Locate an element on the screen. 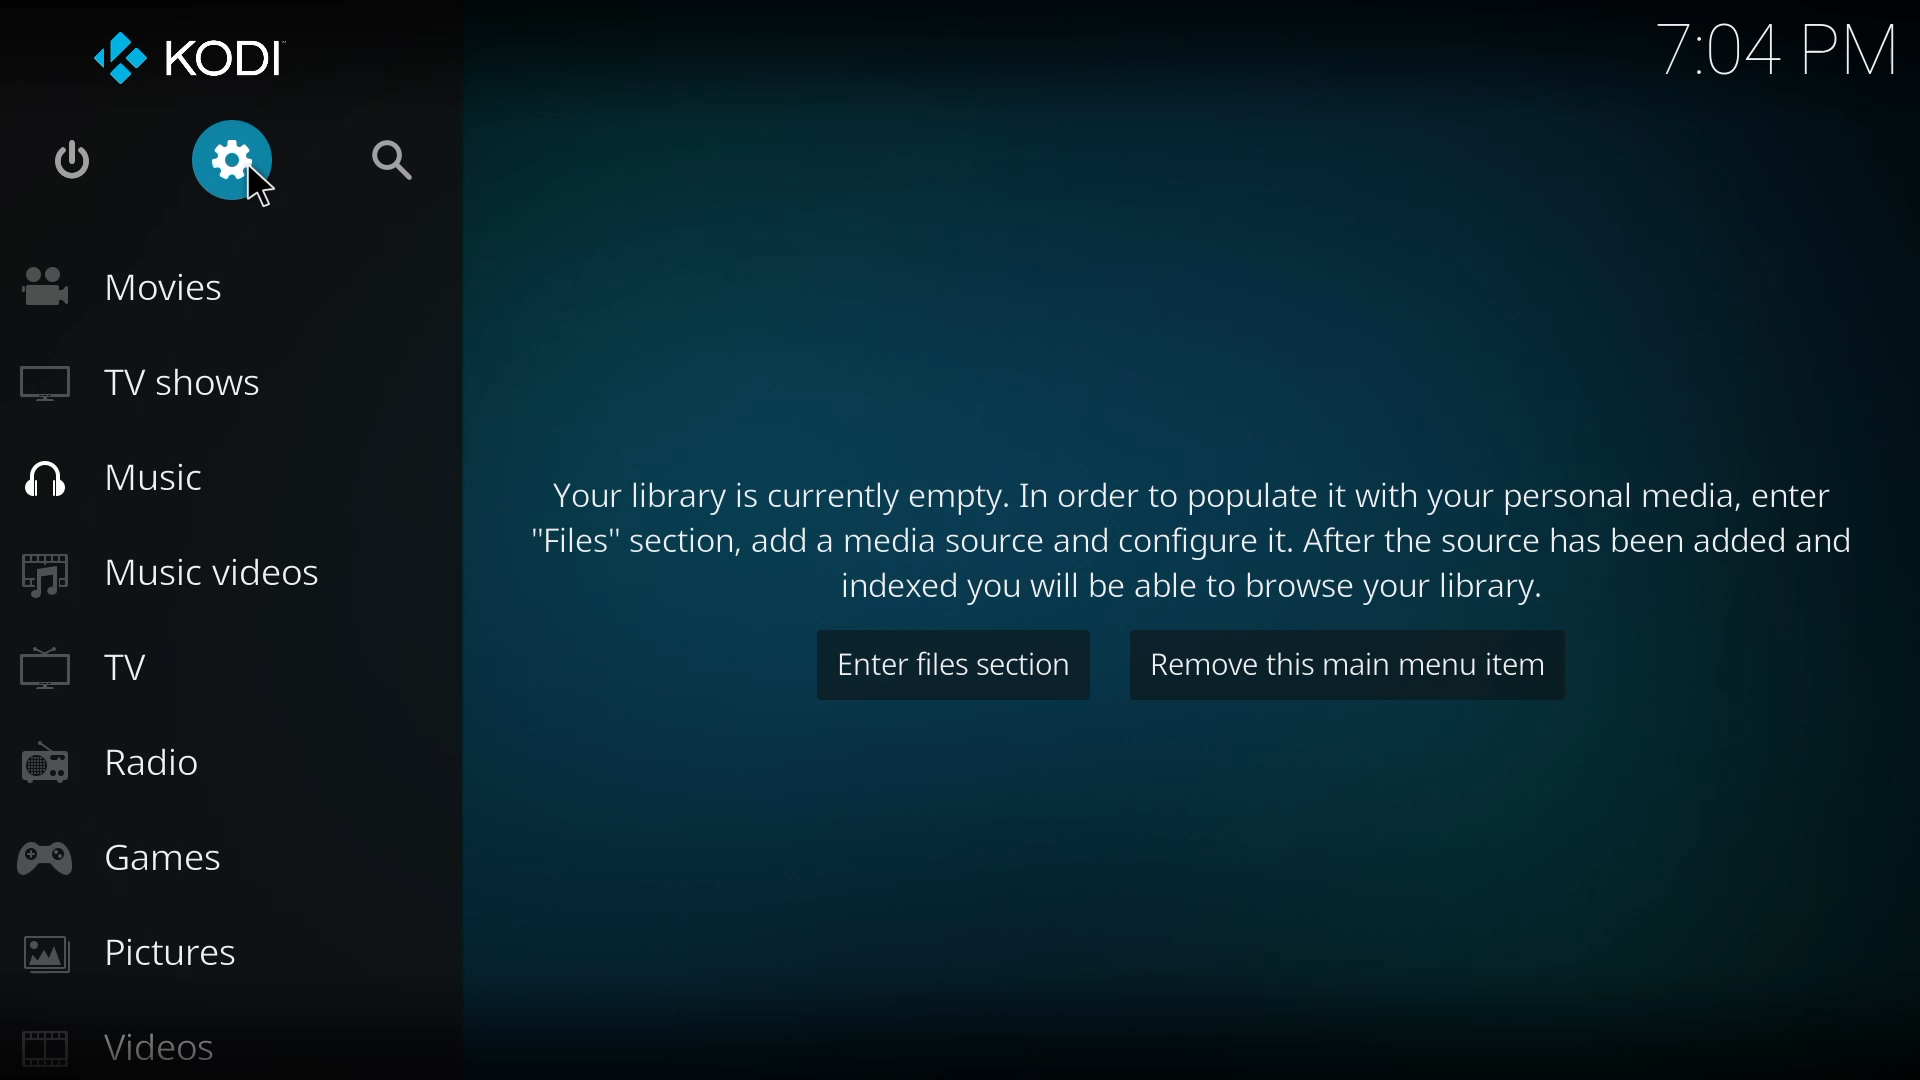 Image resolution: width=1920 pixels, height=1080 pixels. tv is located at coordinates (106, 674).